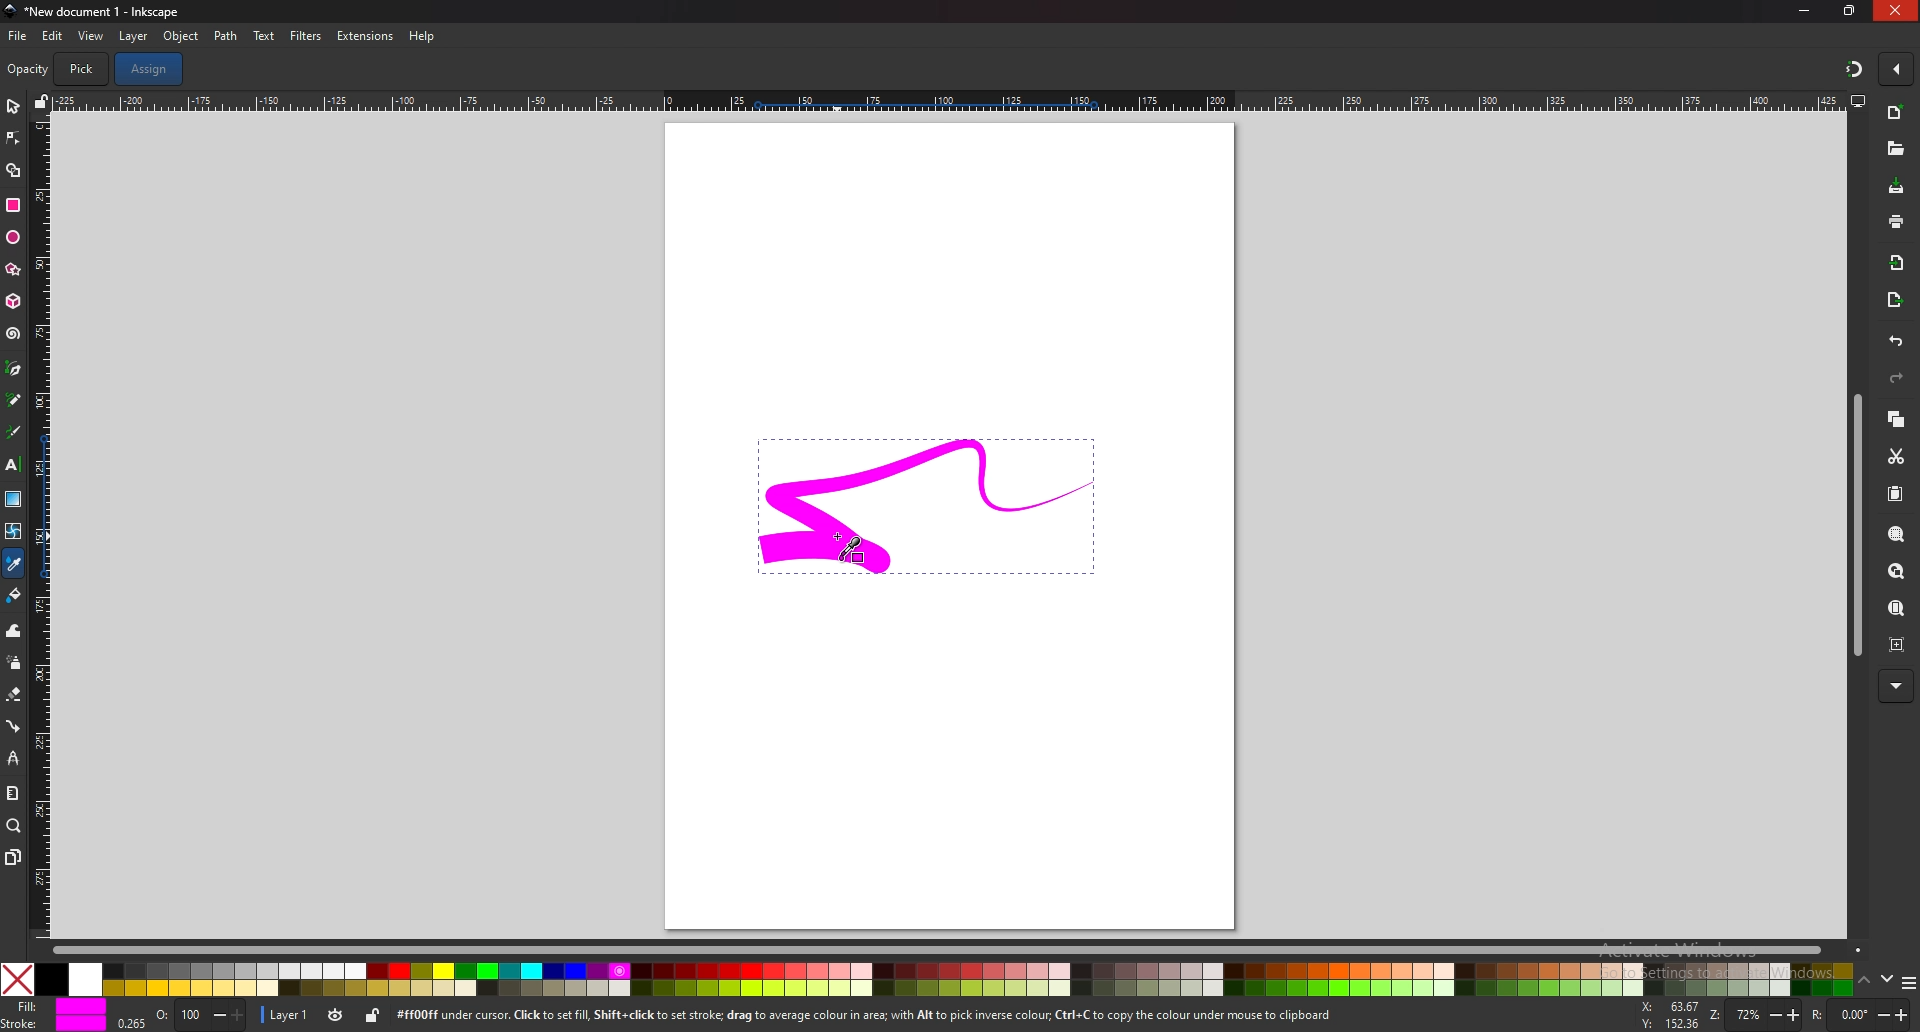 The height and width of the screenshot is (1032, 1920). What do you see at coordinates (1754, 1016) in the screenshot?
I see `zoom` at bounding box center [1754, 1016].